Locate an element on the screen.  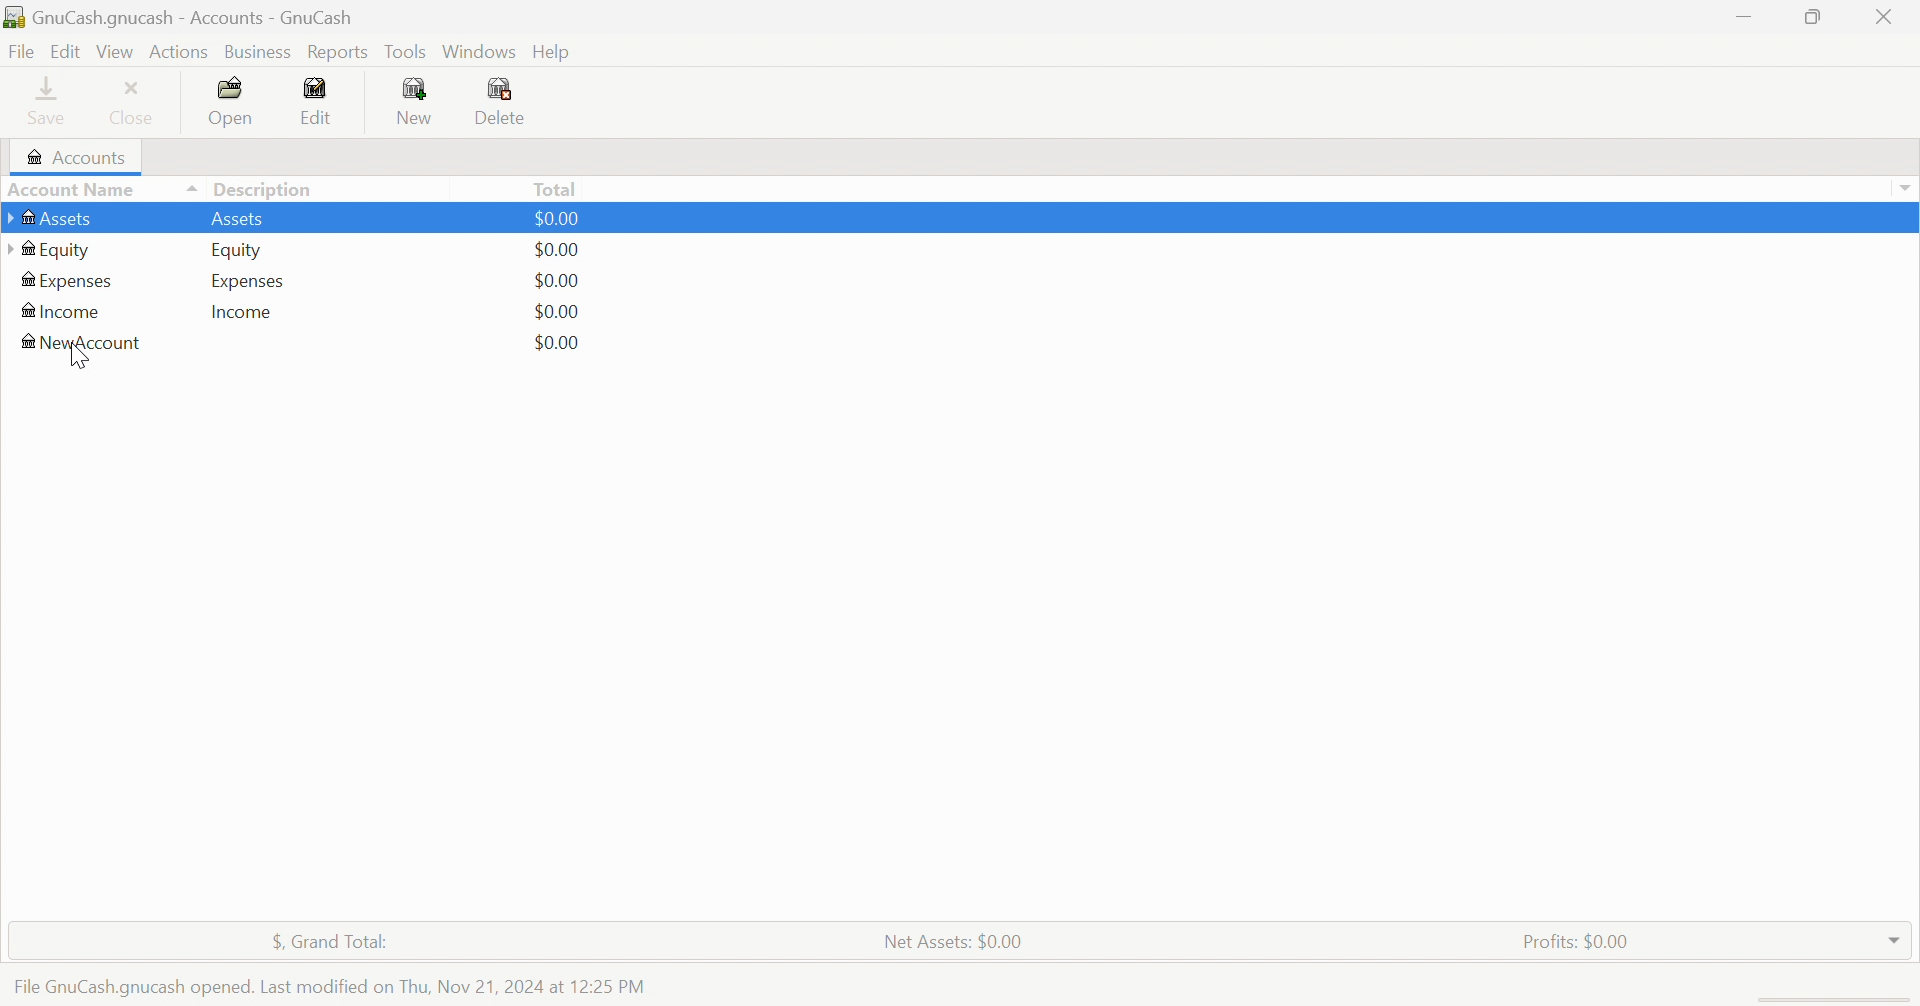
Drop Down is located at coordinates (1897, 941).